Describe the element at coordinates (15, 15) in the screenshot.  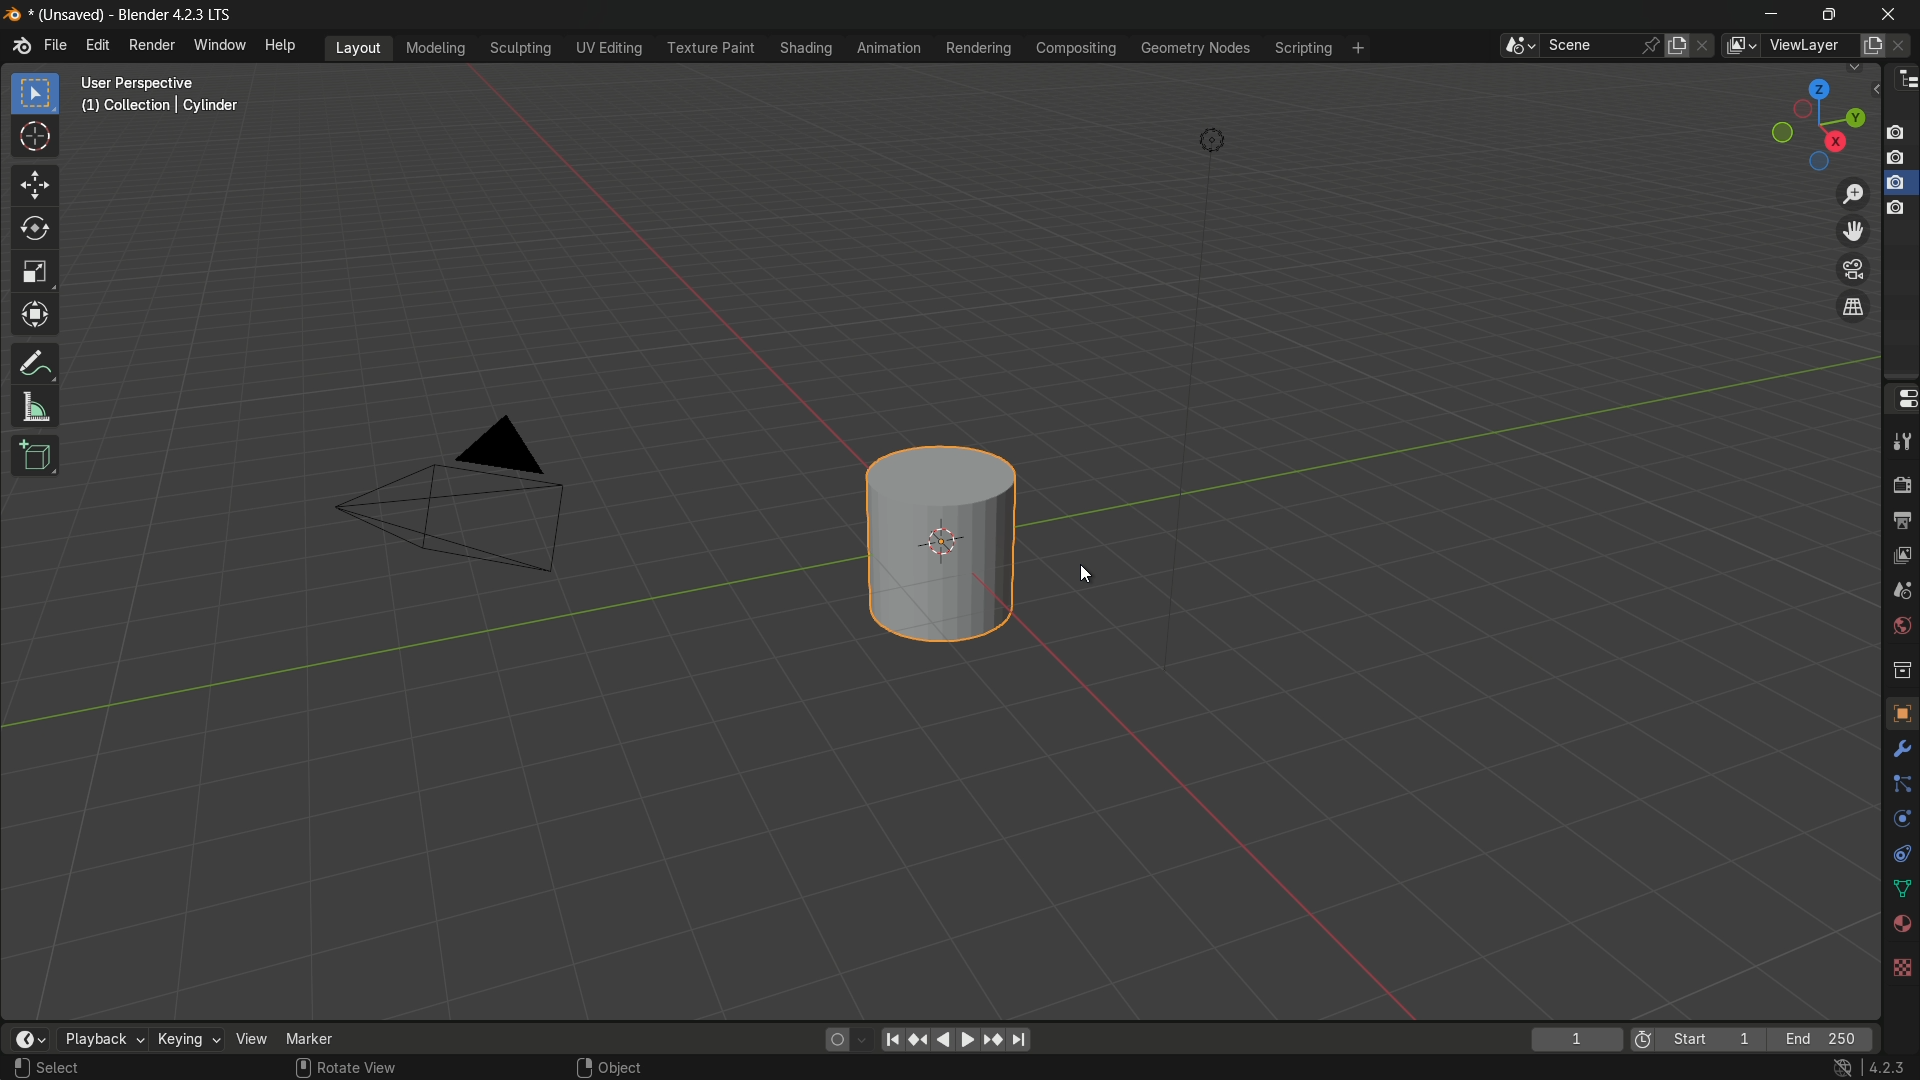
I see `logo` at that location.